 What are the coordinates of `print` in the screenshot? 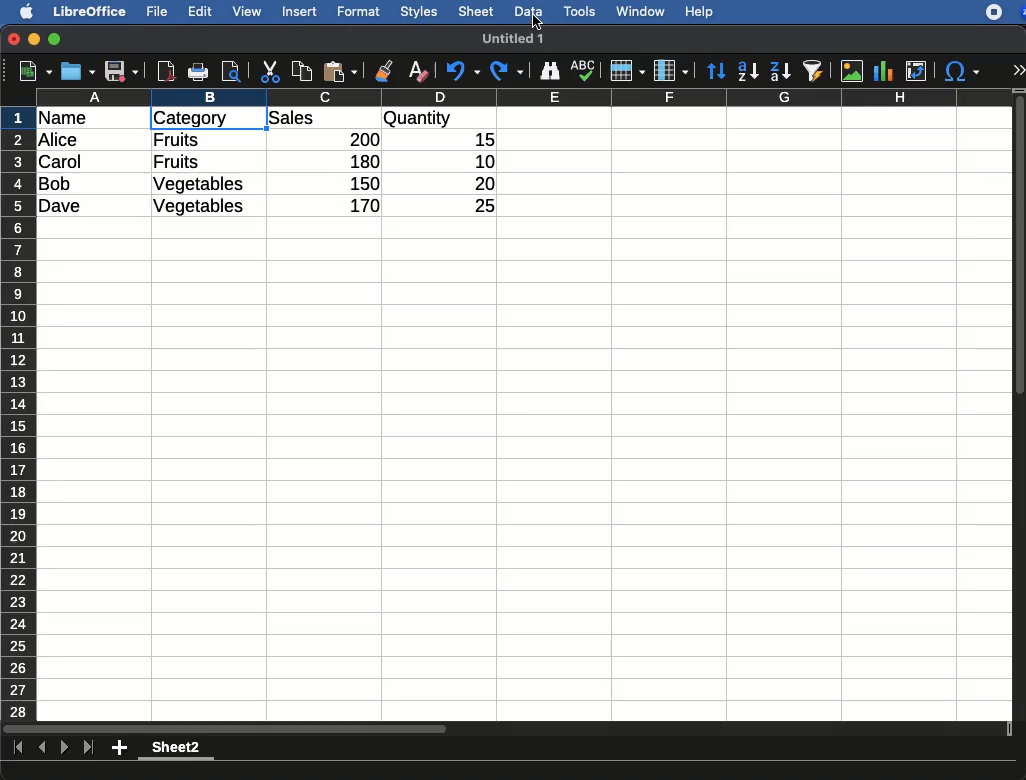 It's located at (198, 72).